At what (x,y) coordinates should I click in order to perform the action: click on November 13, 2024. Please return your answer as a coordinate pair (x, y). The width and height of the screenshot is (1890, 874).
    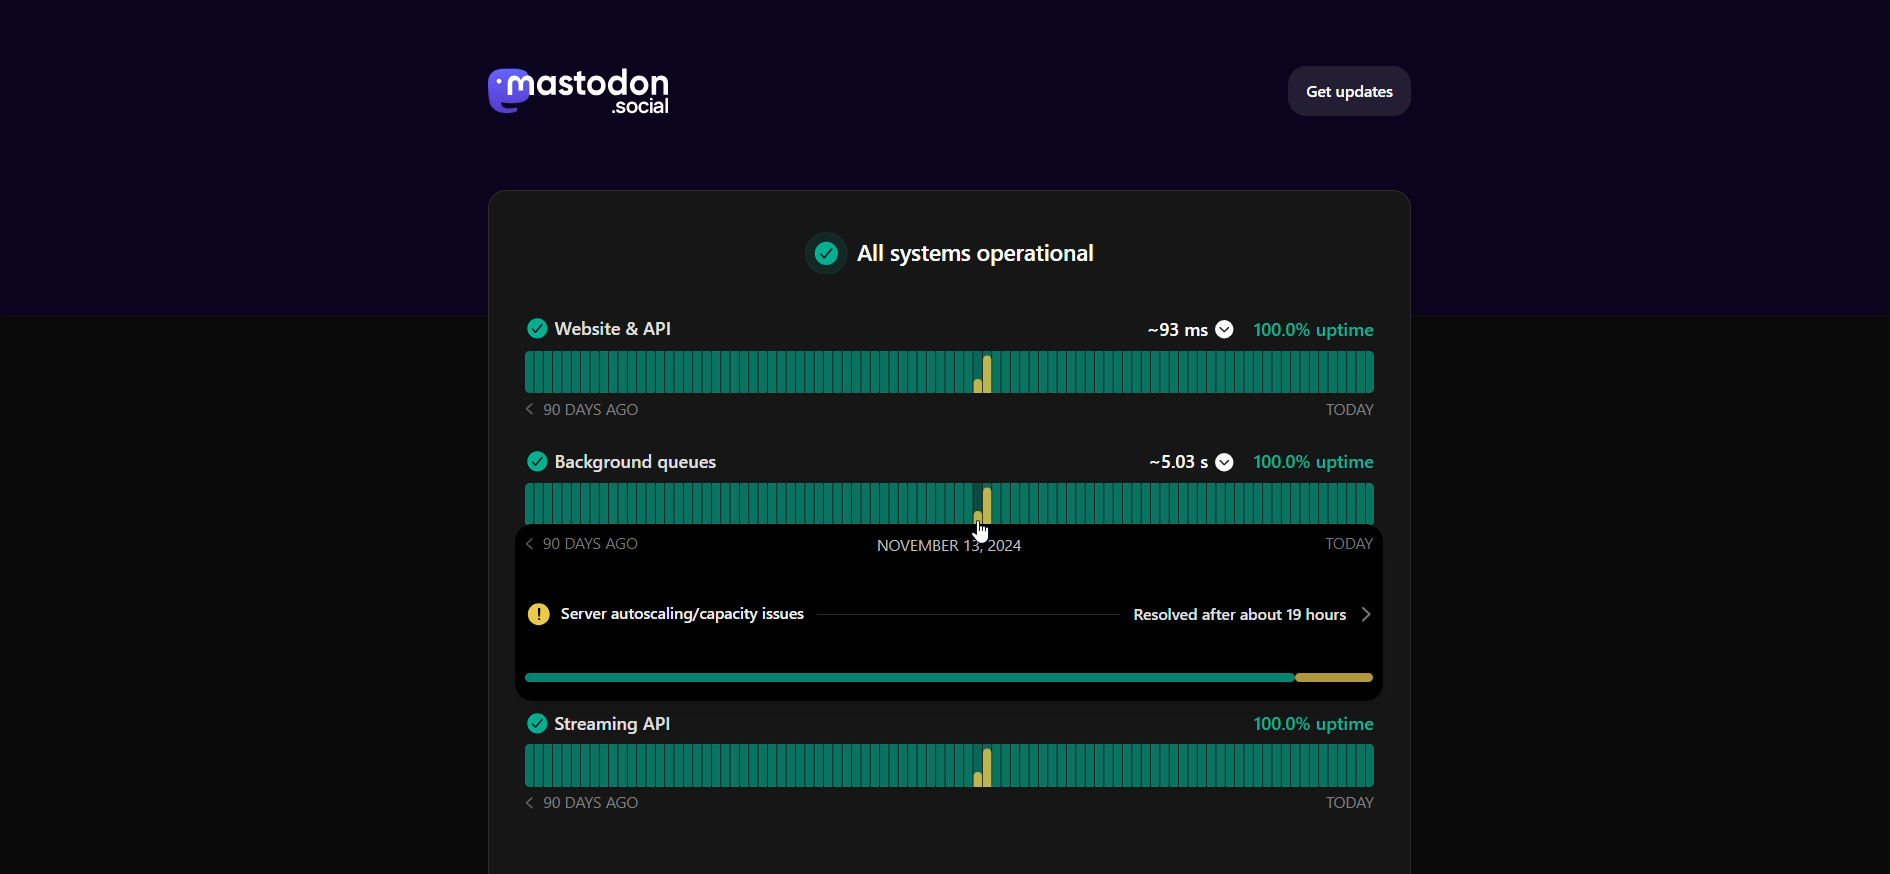
    Looking at the image, I should click on (949, 545).